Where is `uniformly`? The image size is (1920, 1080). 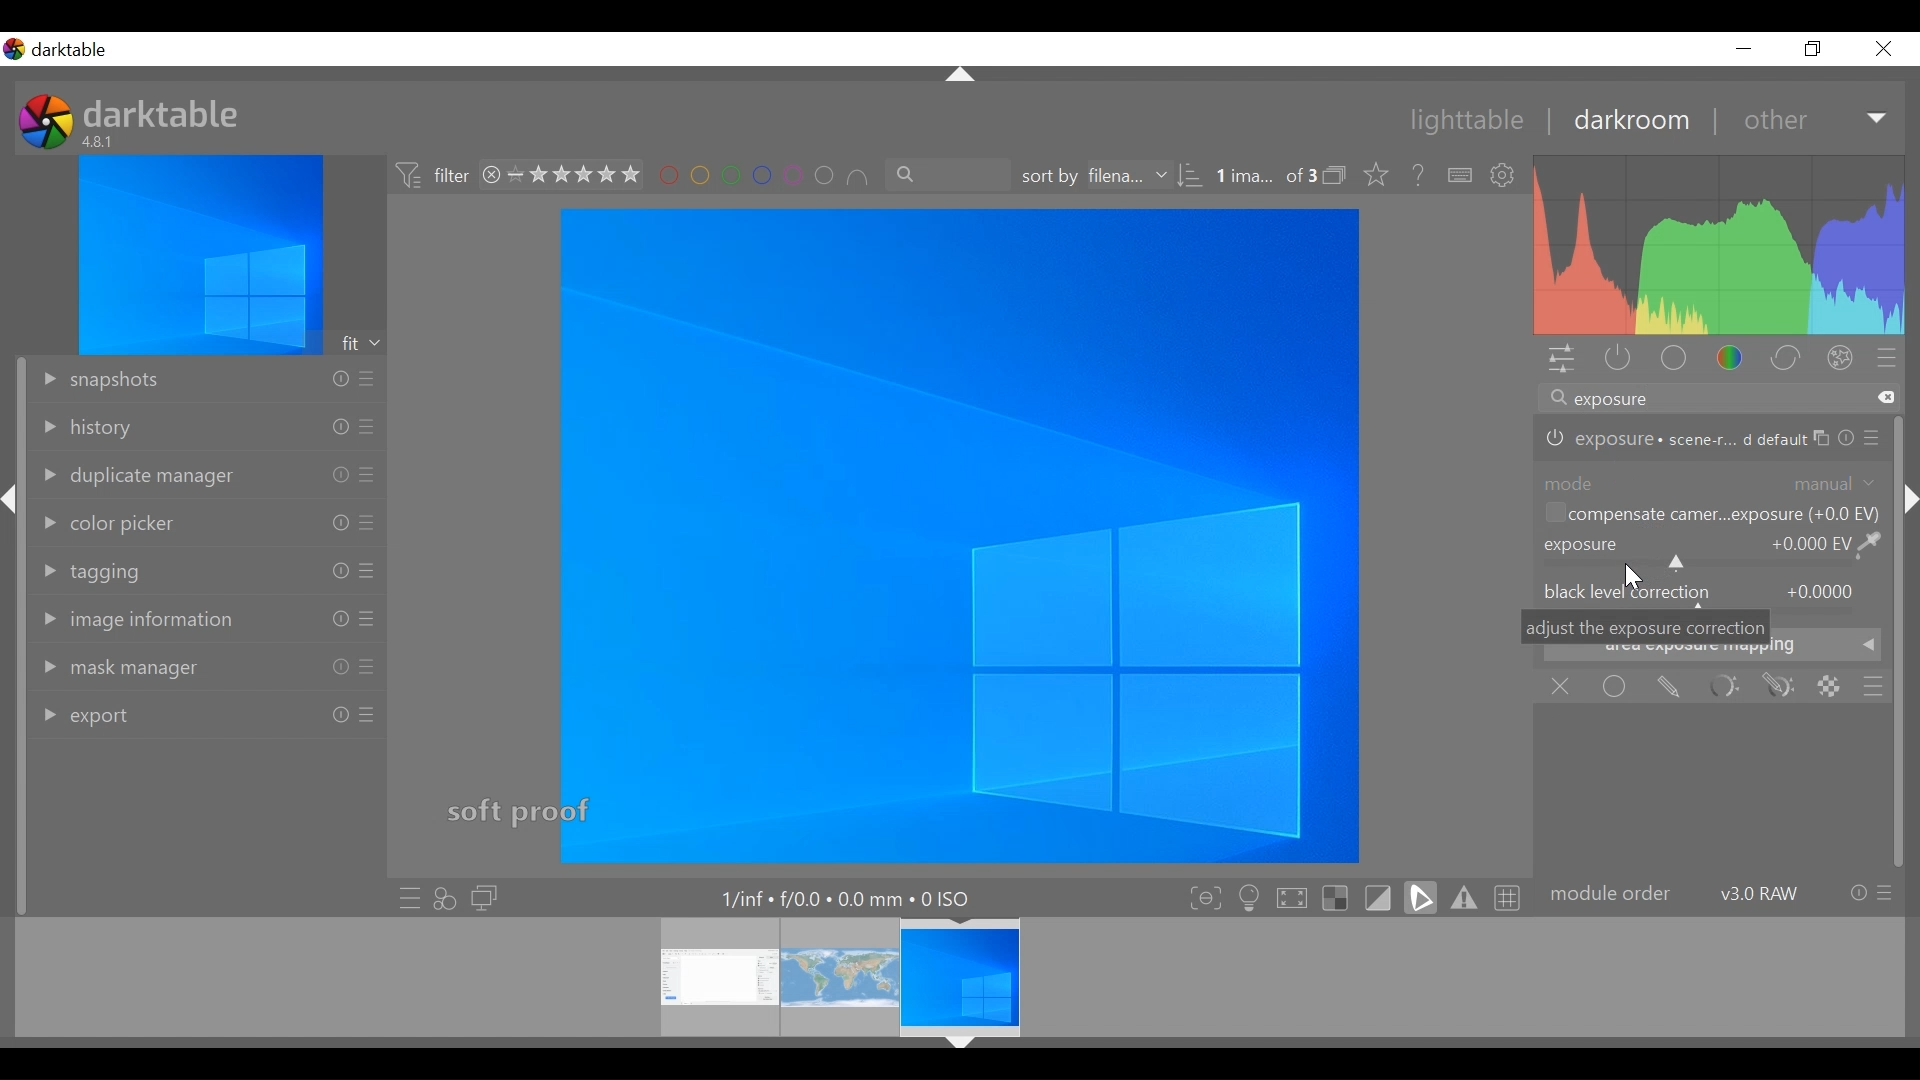
uniformly is located at coordinates (1618, 687).